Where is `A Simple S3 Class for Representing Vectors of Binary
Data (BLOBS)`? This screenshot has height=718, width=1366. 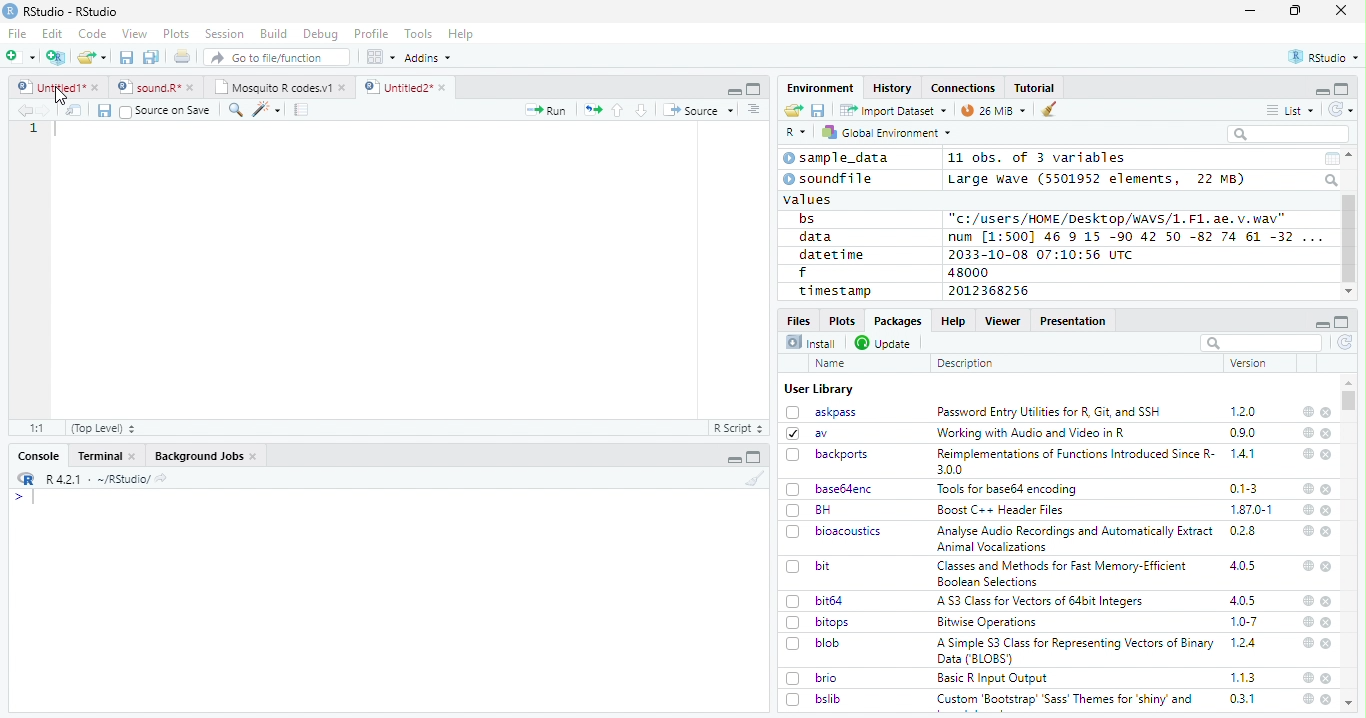
A Simple S3 Class for Representing Vectors of Binary
Data (BLOBS) is located at coordinates (1077, 650).